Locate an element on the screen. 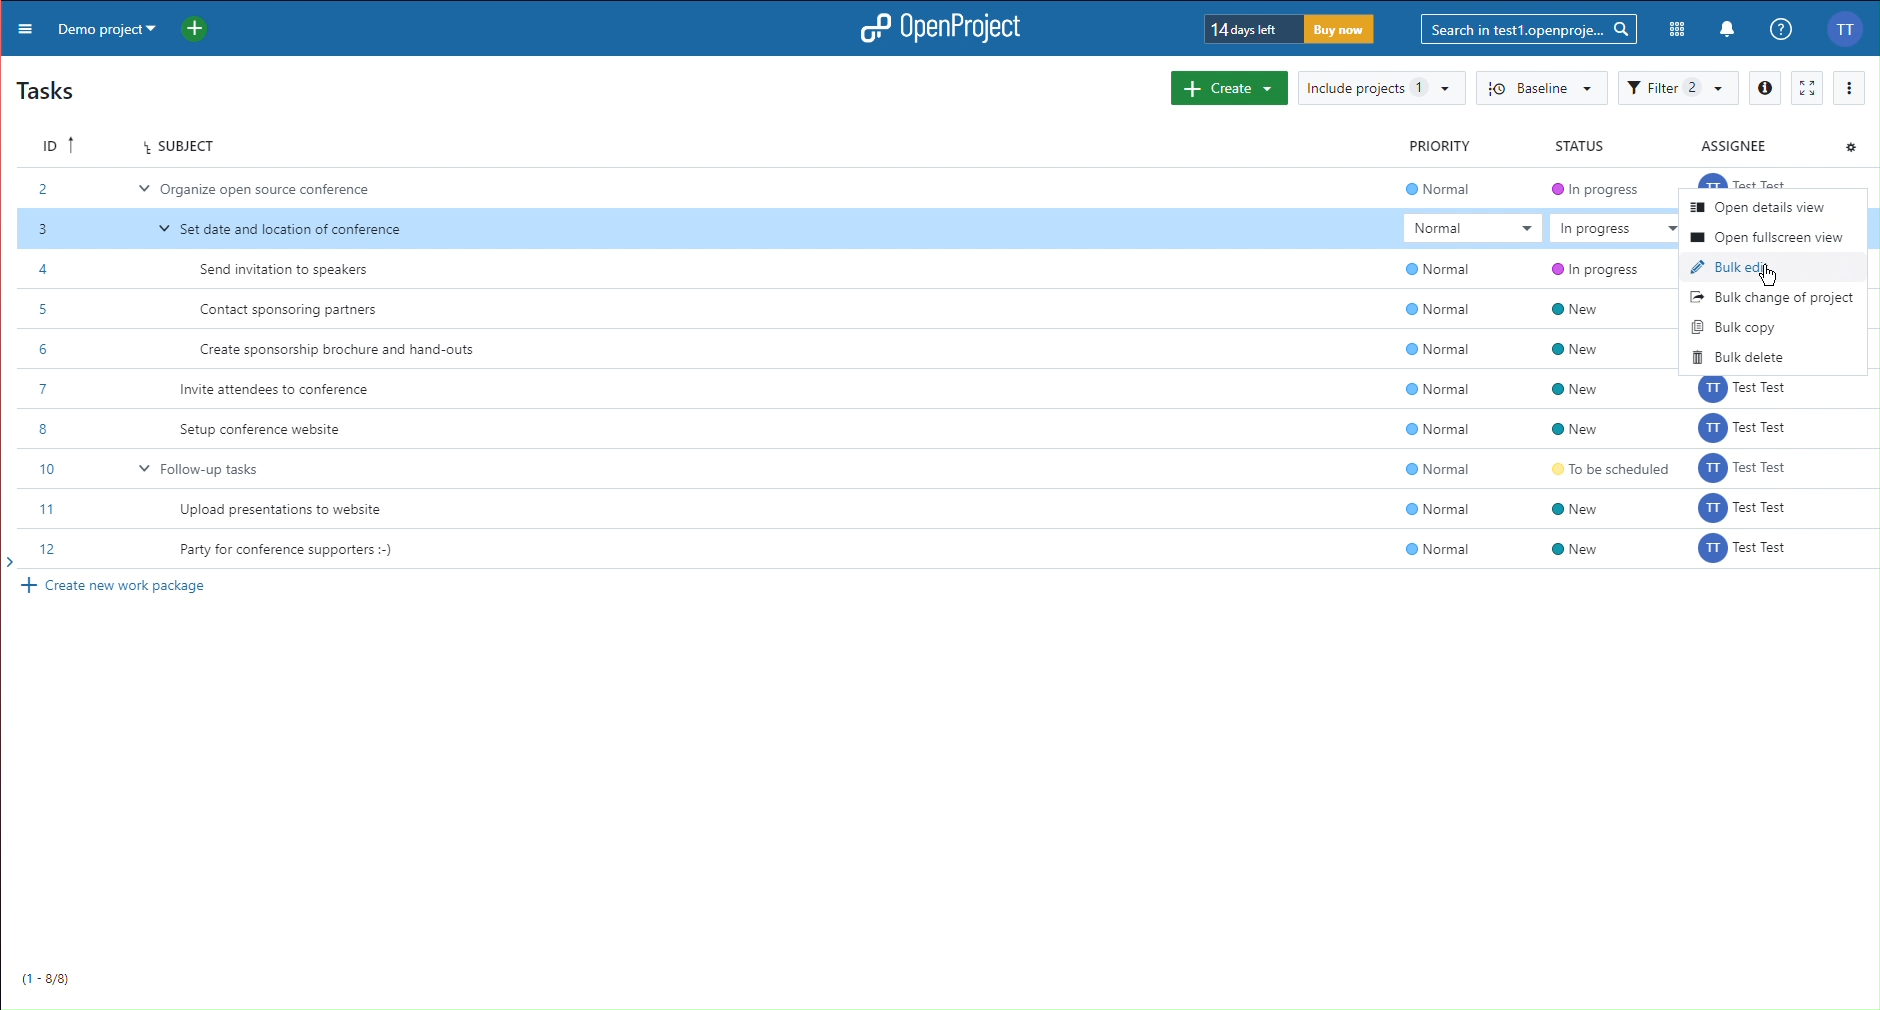  More is located at coordinates (21, 27).